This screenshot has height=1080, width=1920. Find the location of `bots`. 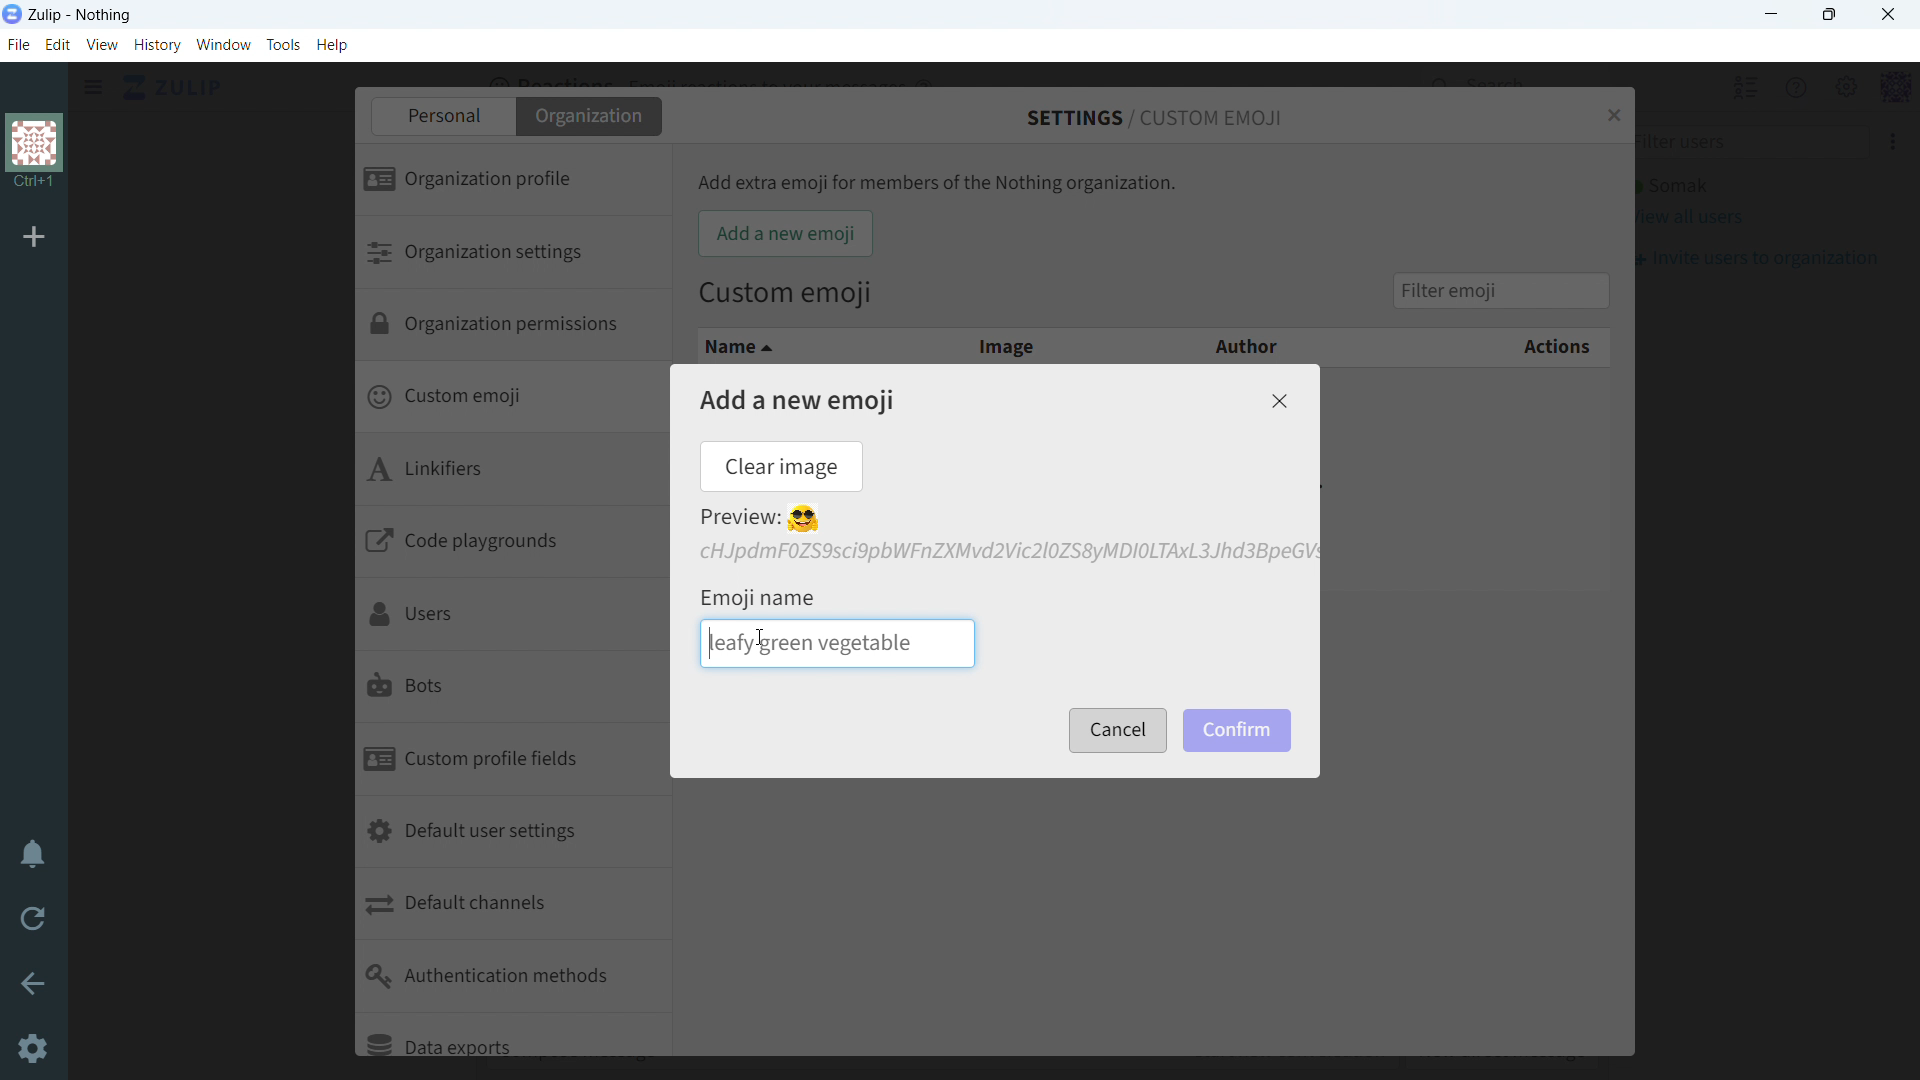

bots is located at coordinates (508, 689).